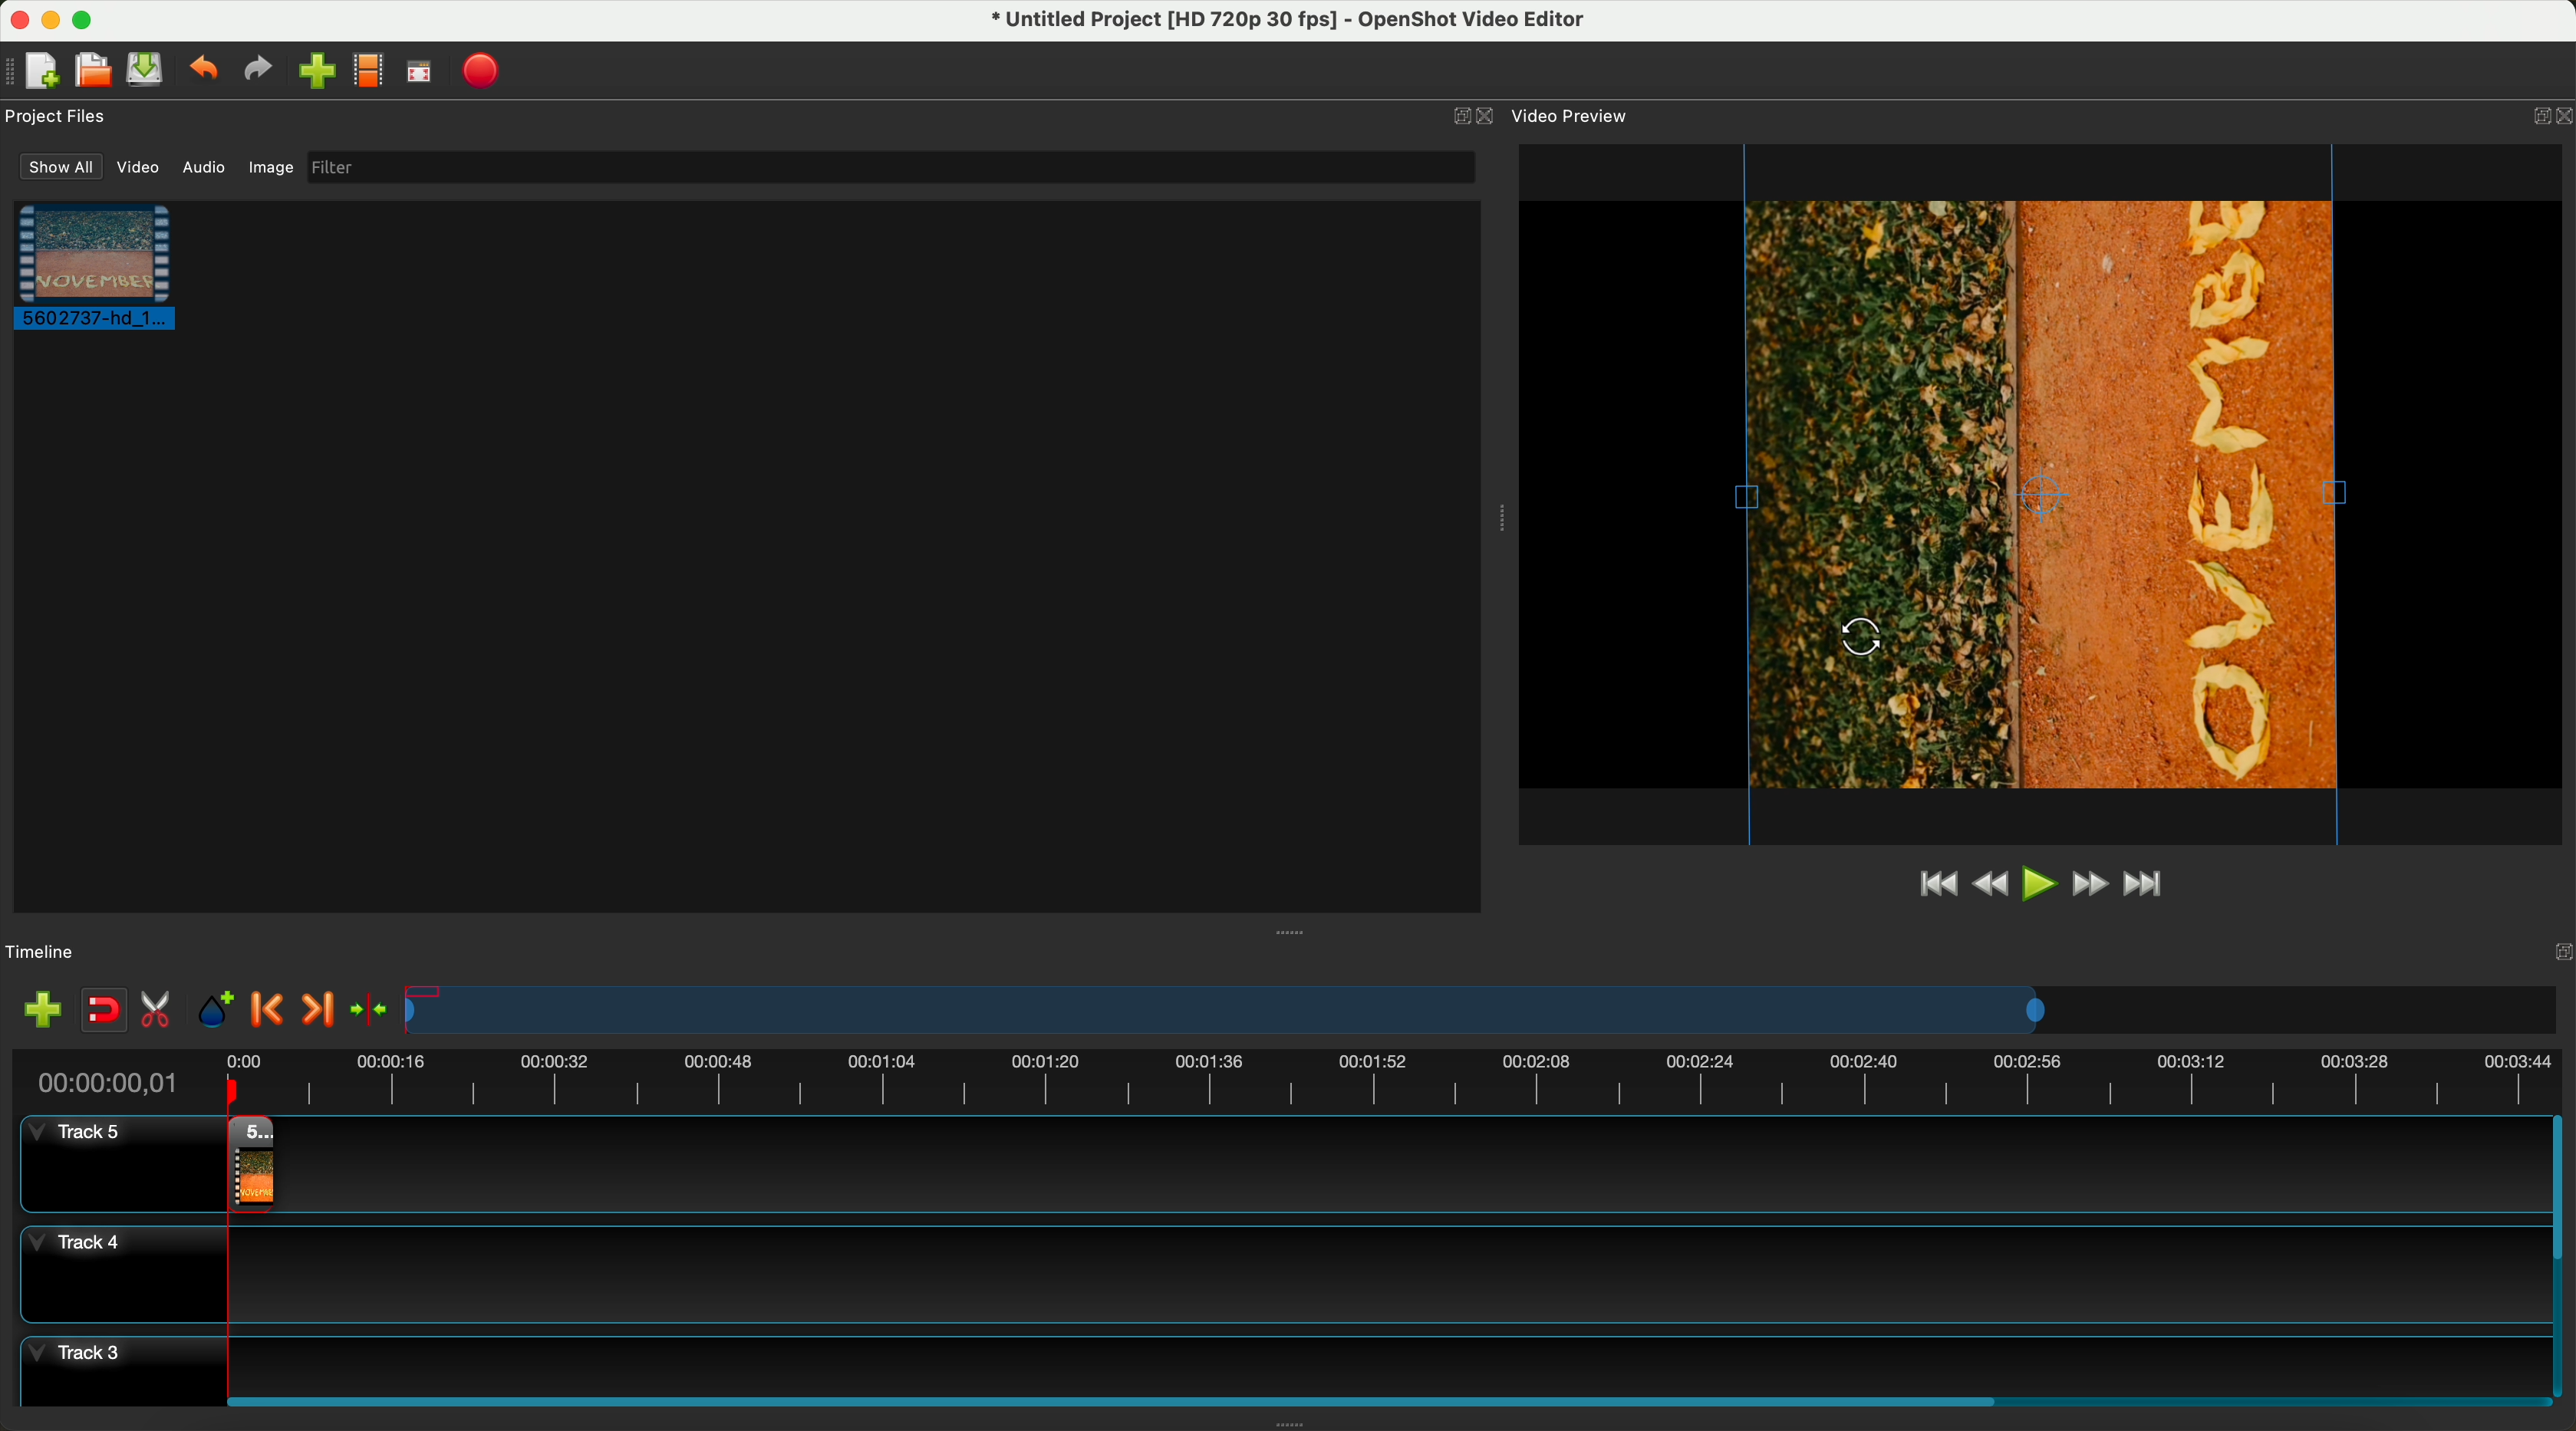 The width and height of the screenshot is (2576, 1431). Describe the element at coordinates (258, 71) in the screenshot. I see `redo` at that location.